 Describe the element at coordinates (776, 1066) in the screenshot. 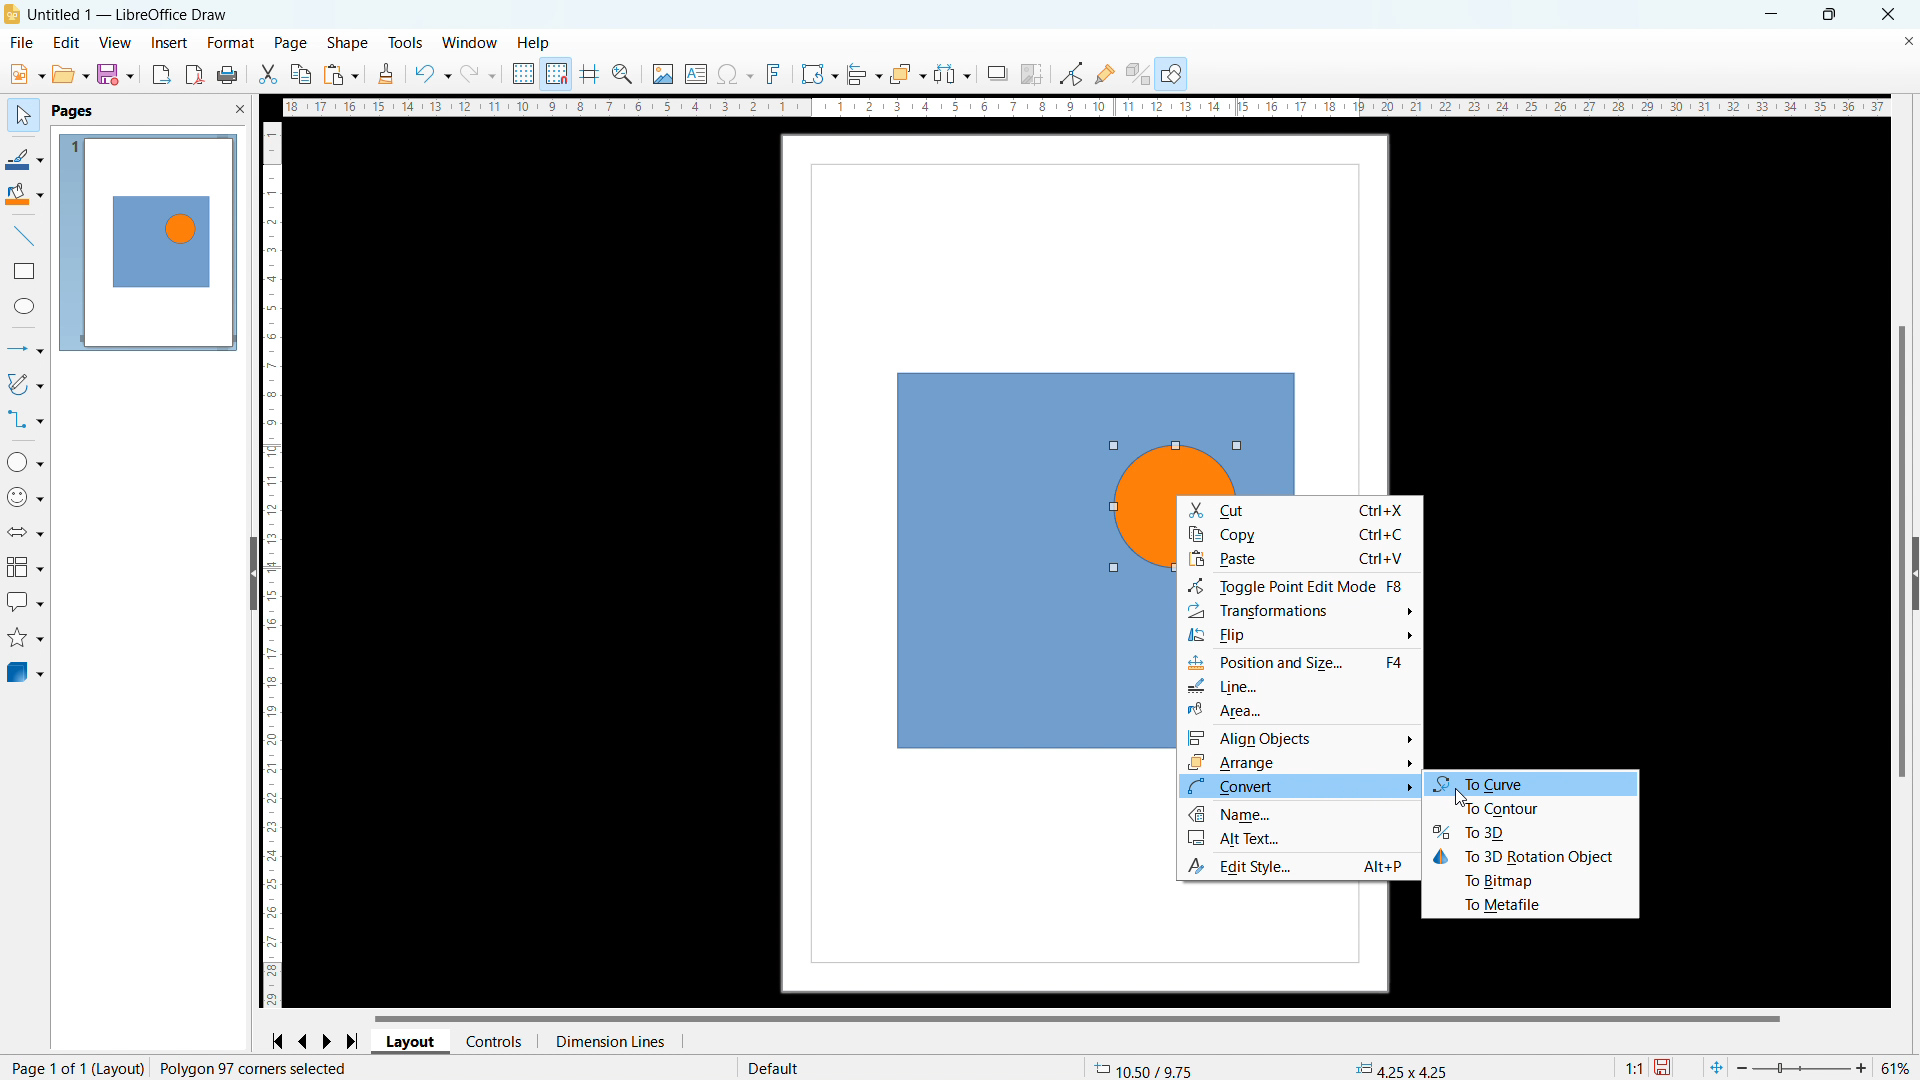

I see `default` at that location.